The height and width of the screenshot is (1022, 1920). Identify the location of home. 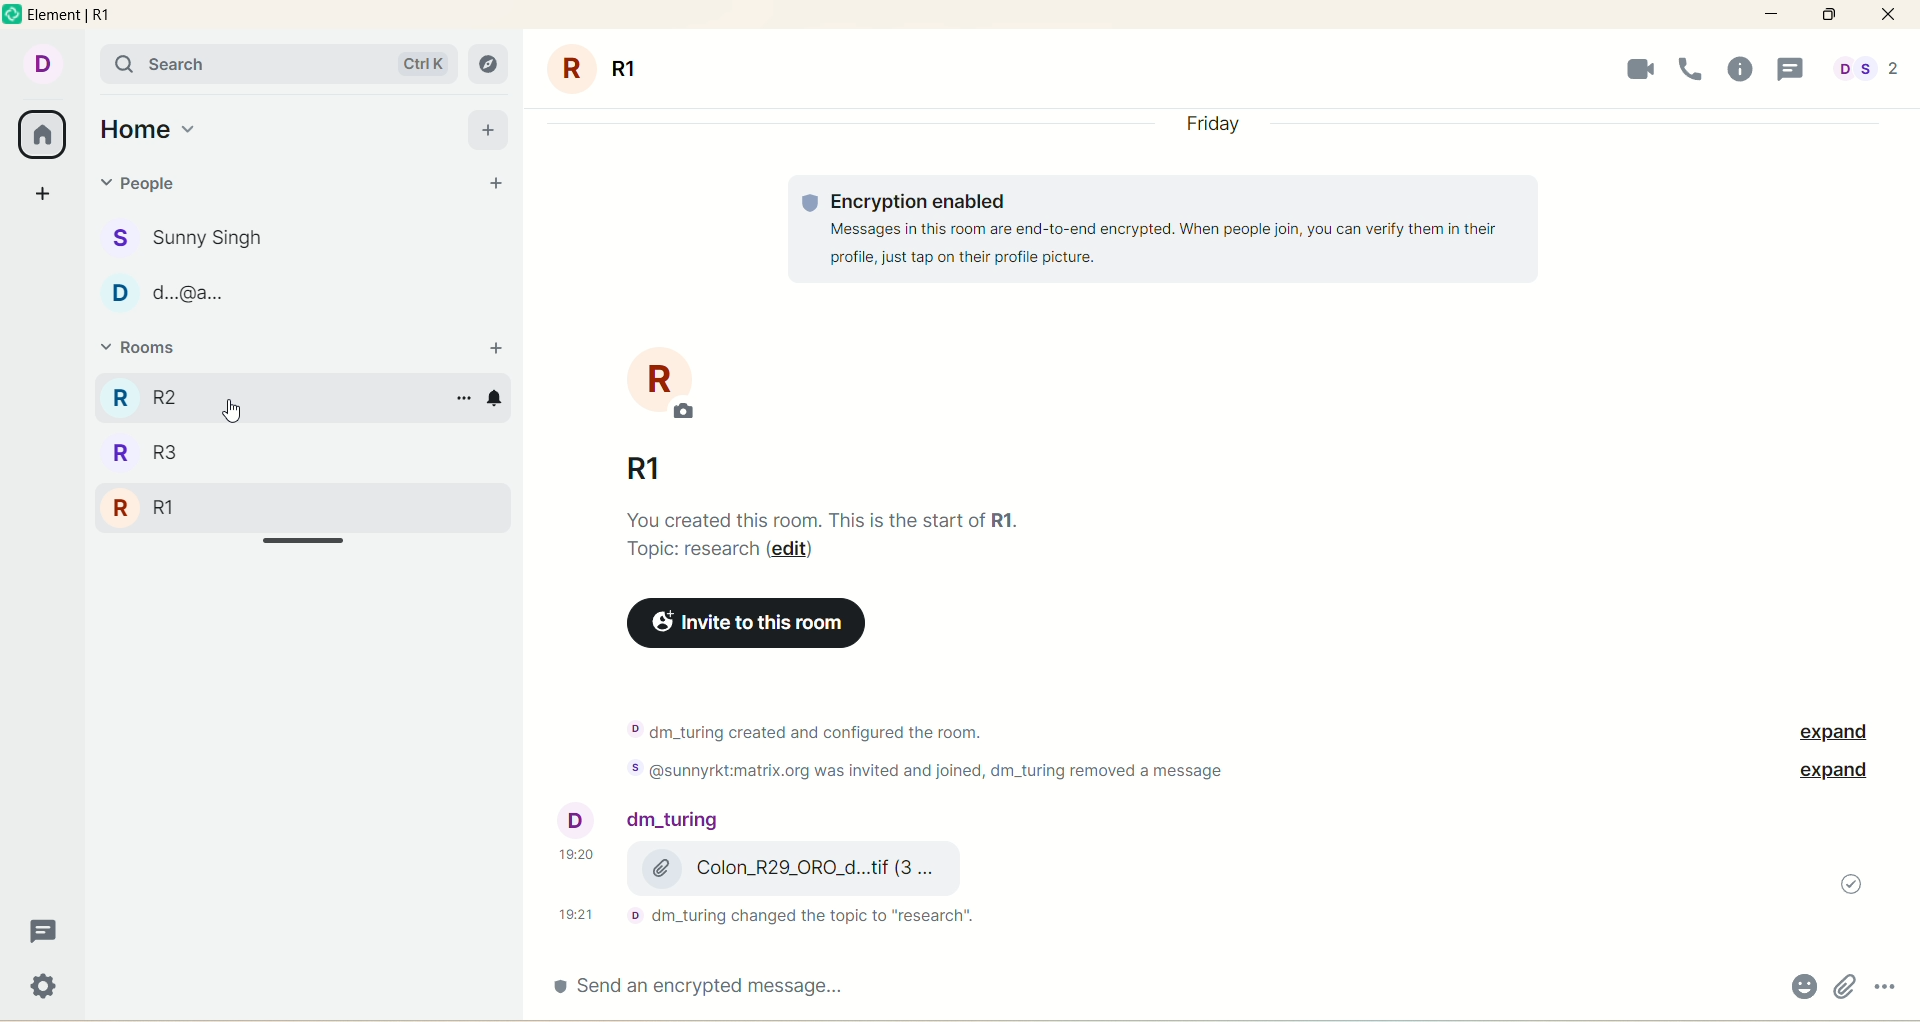
(149, 130).